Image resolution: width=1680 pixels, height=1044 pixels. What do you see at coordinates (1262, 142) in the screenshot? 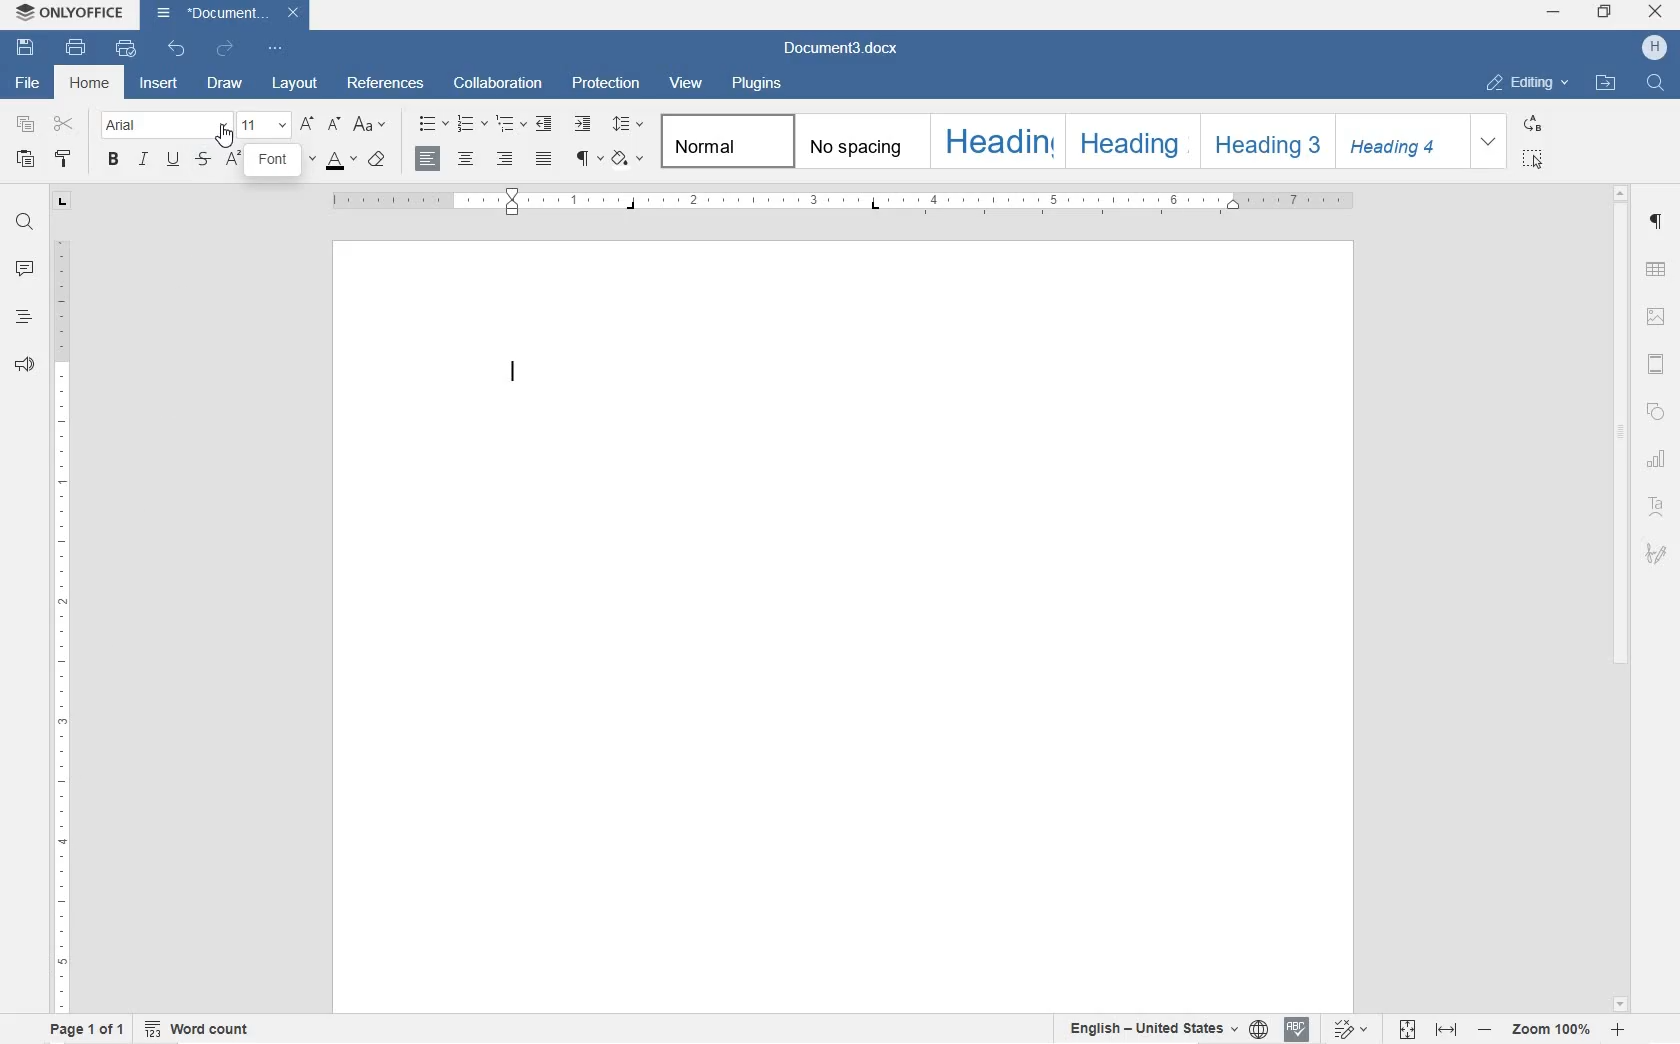
I see `HEADING 3` at bounding box center [1262, 142].